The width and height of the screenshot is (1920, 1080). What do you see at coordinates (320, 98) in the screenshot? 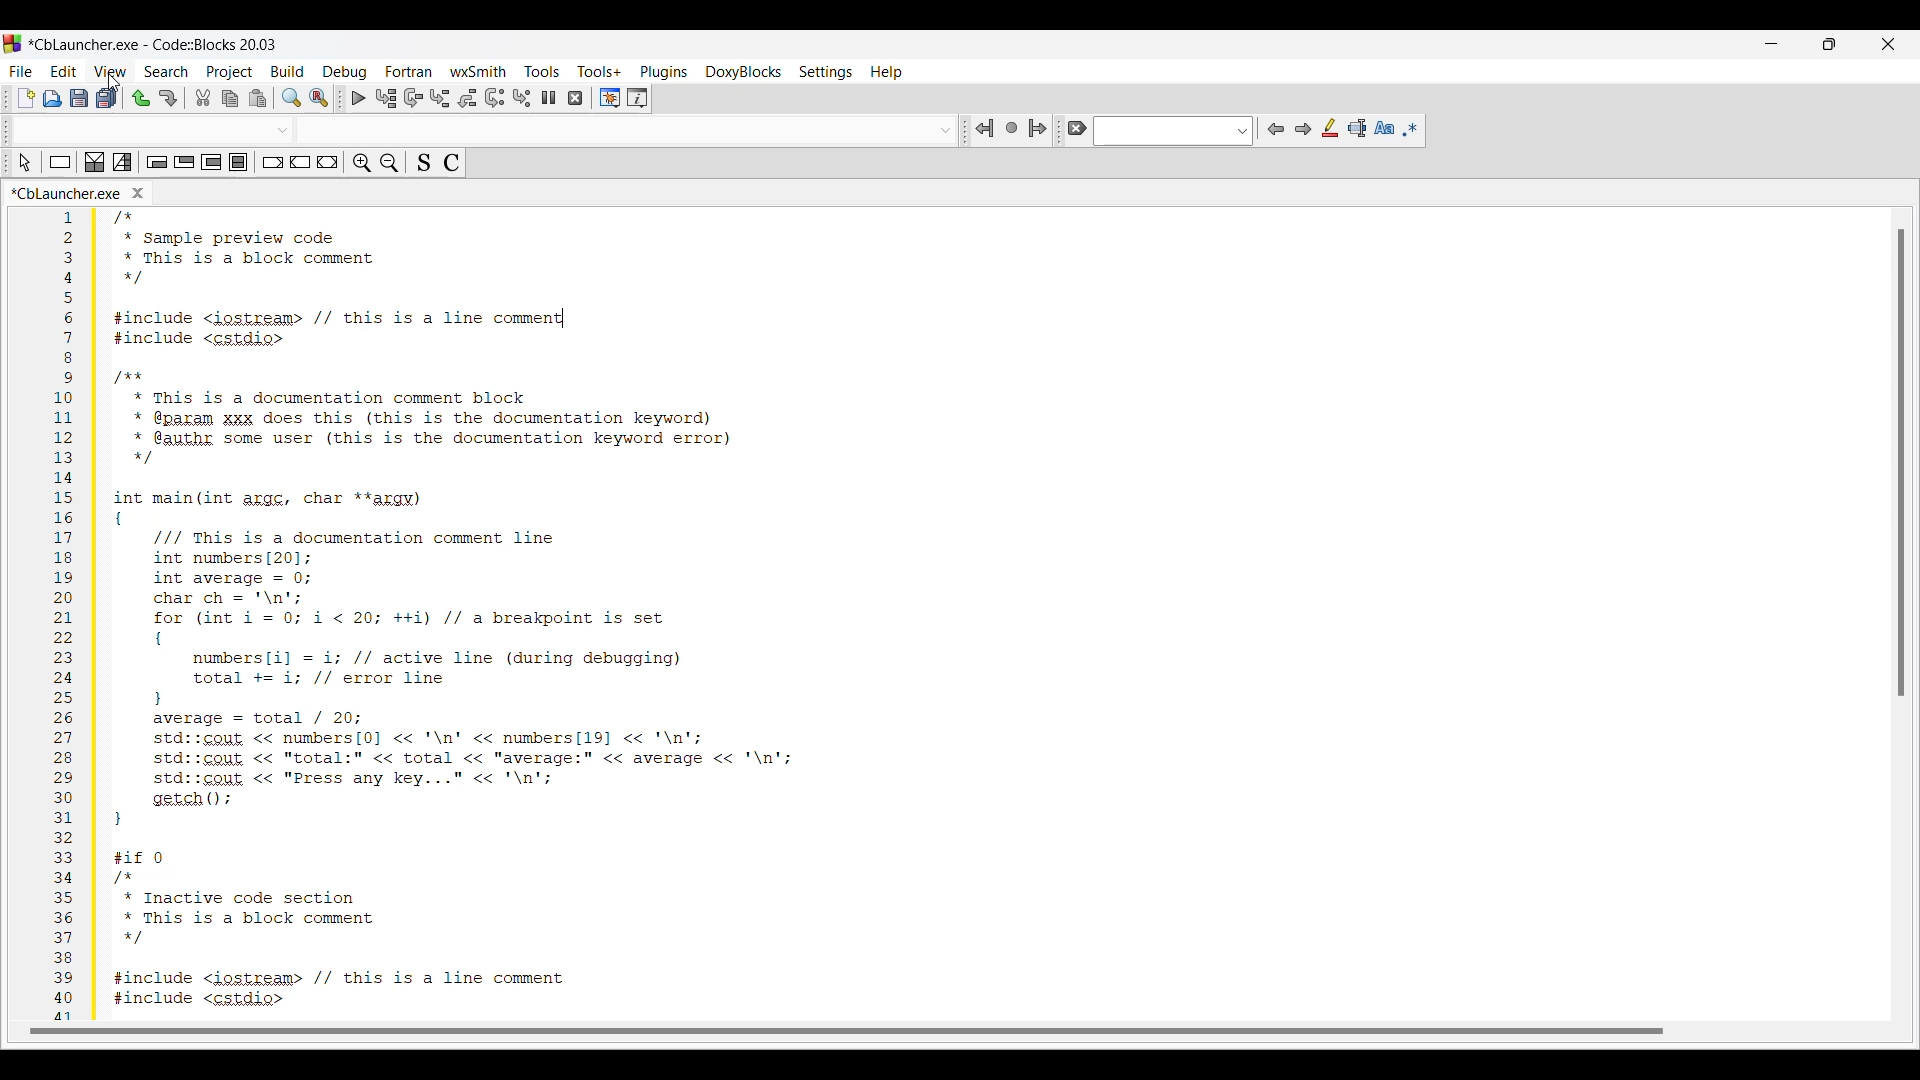
I see `Replace` at bounding box center [320, 98].